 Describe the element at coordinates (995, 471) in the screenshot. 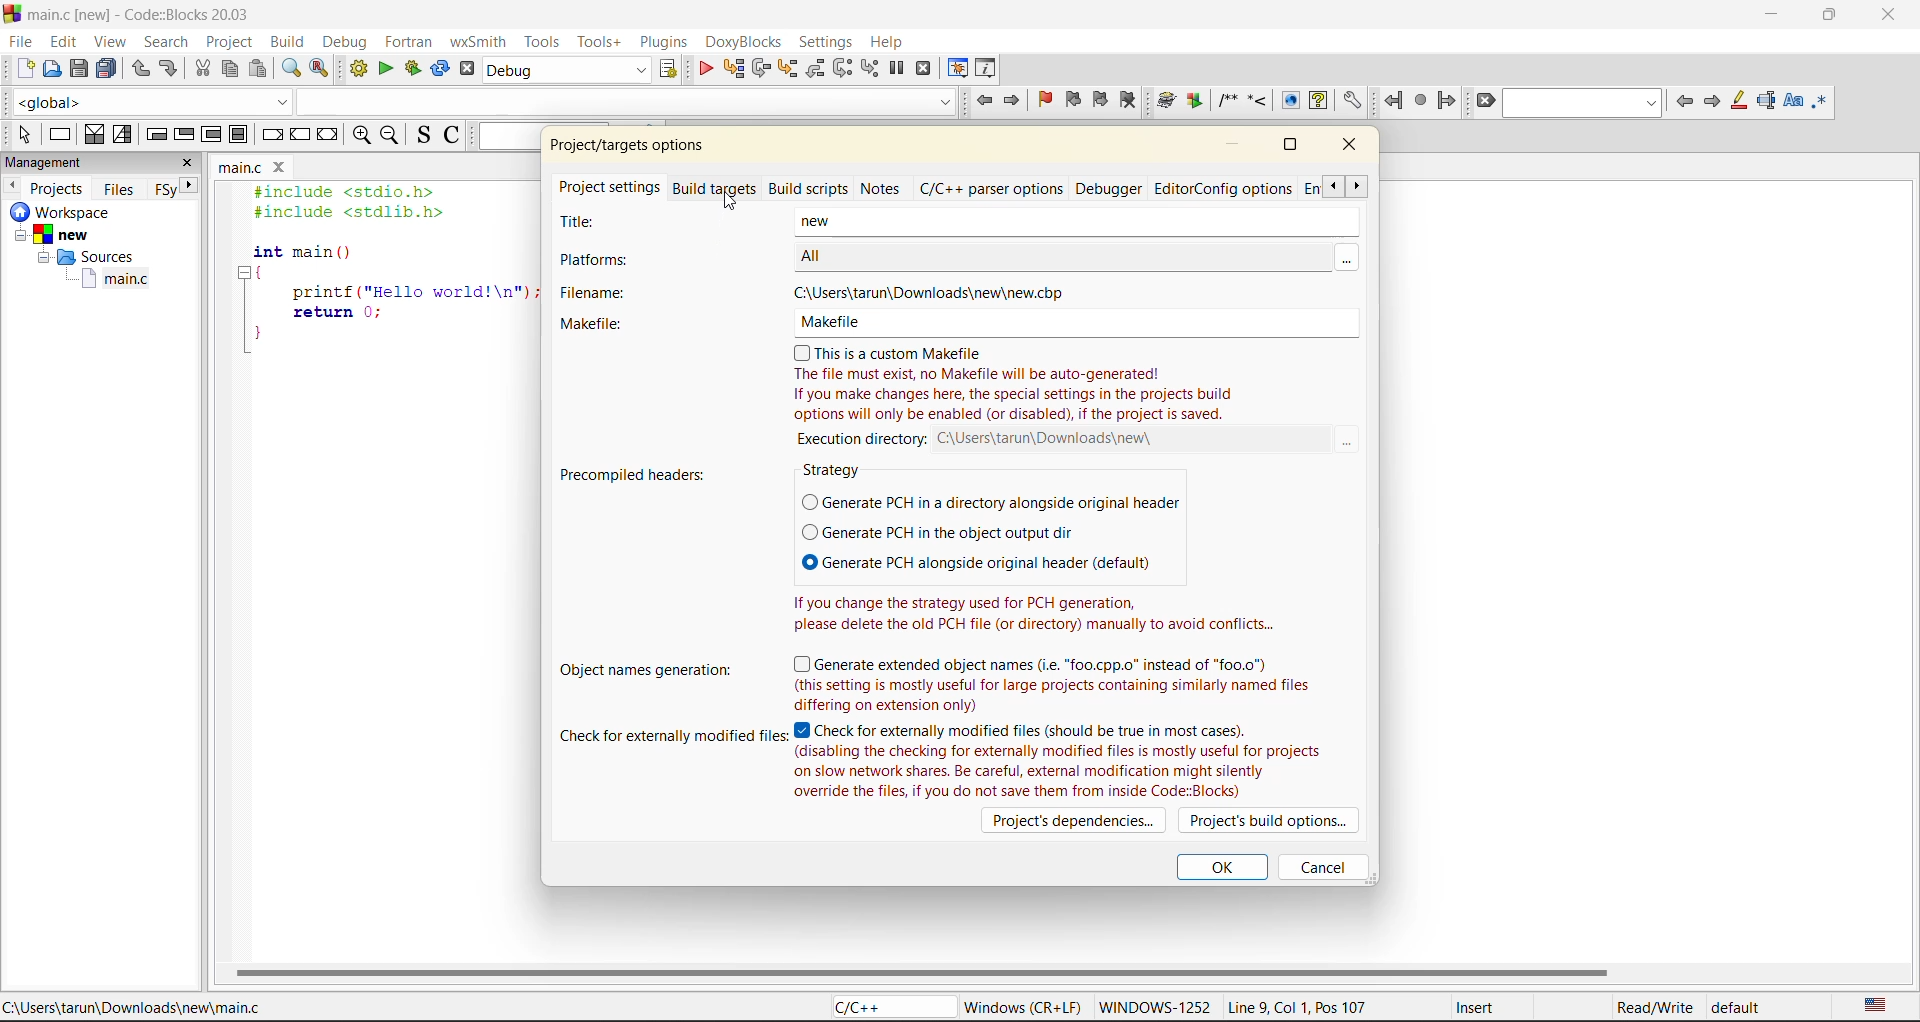

I see `strategy` at that location.